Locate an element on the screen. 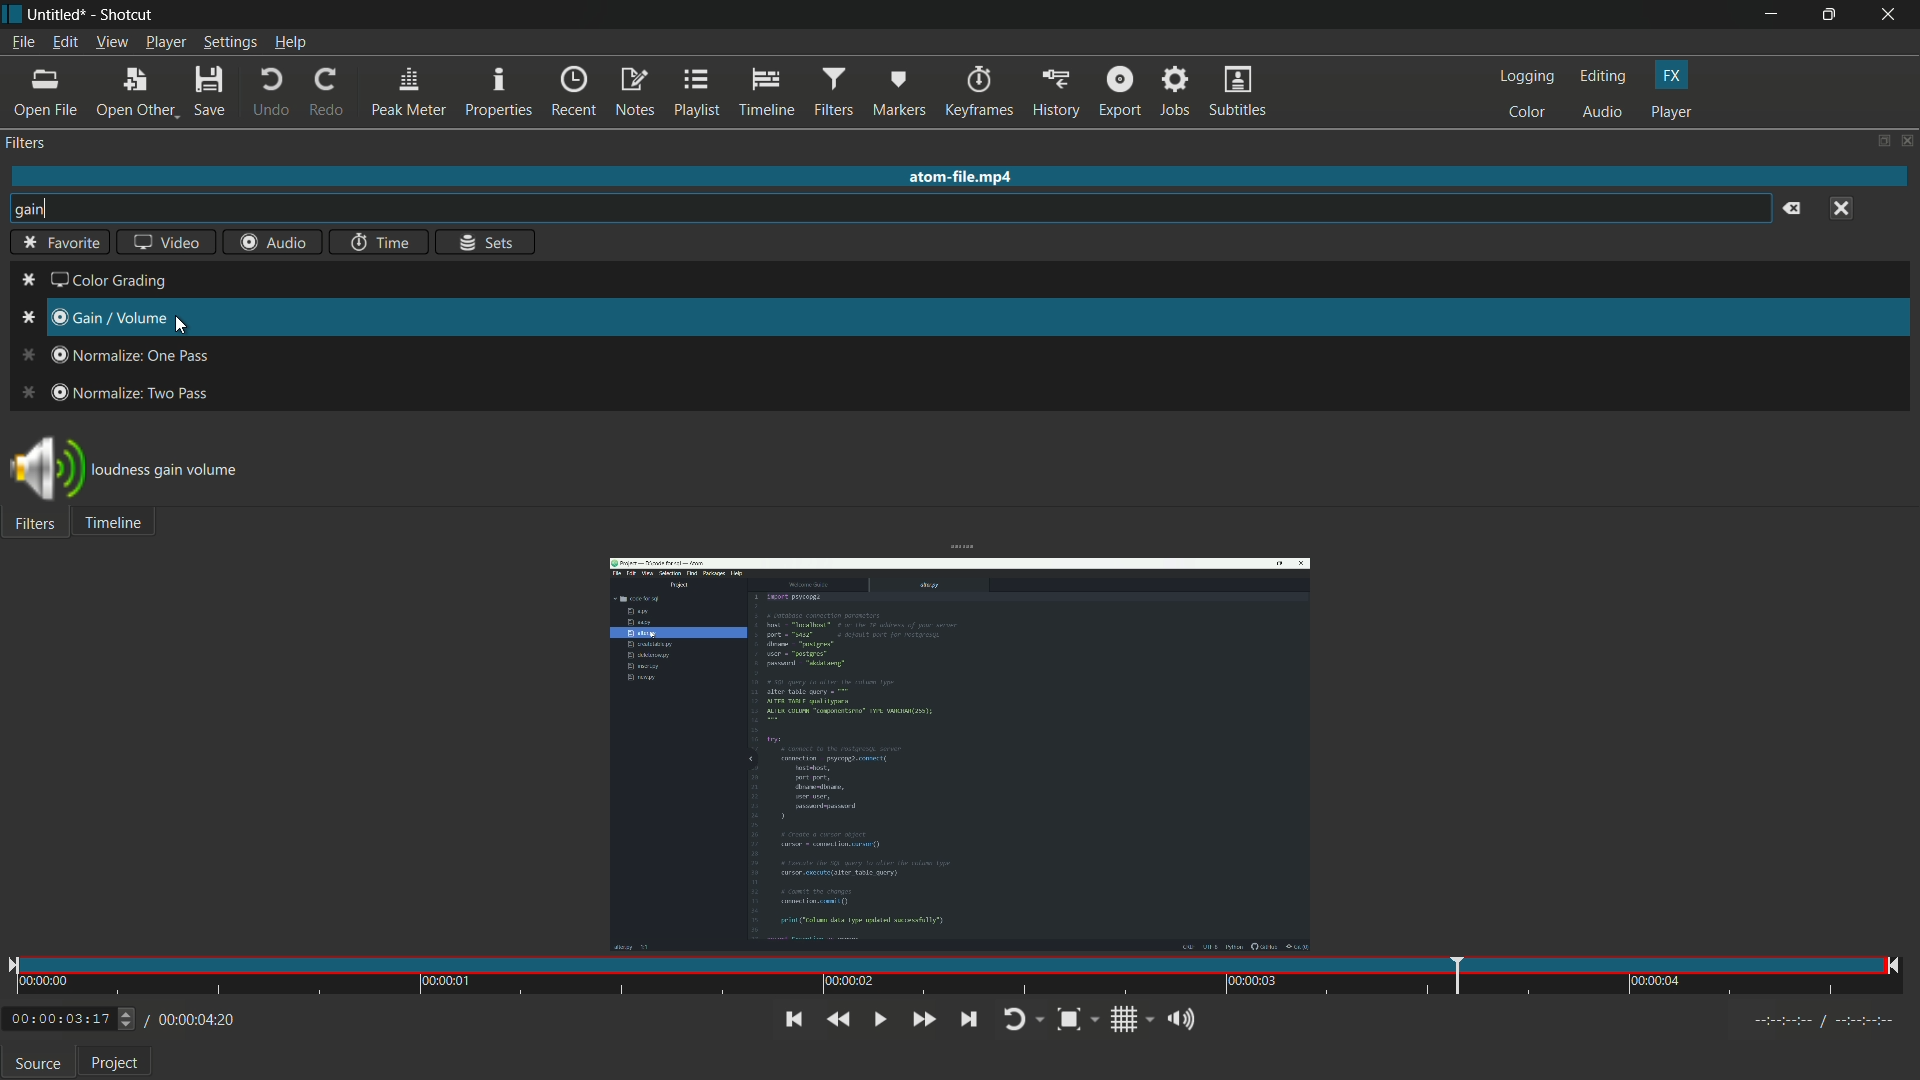 The image size is (1920, 1080). quickly play backward is located at coordinates (837, 1020).